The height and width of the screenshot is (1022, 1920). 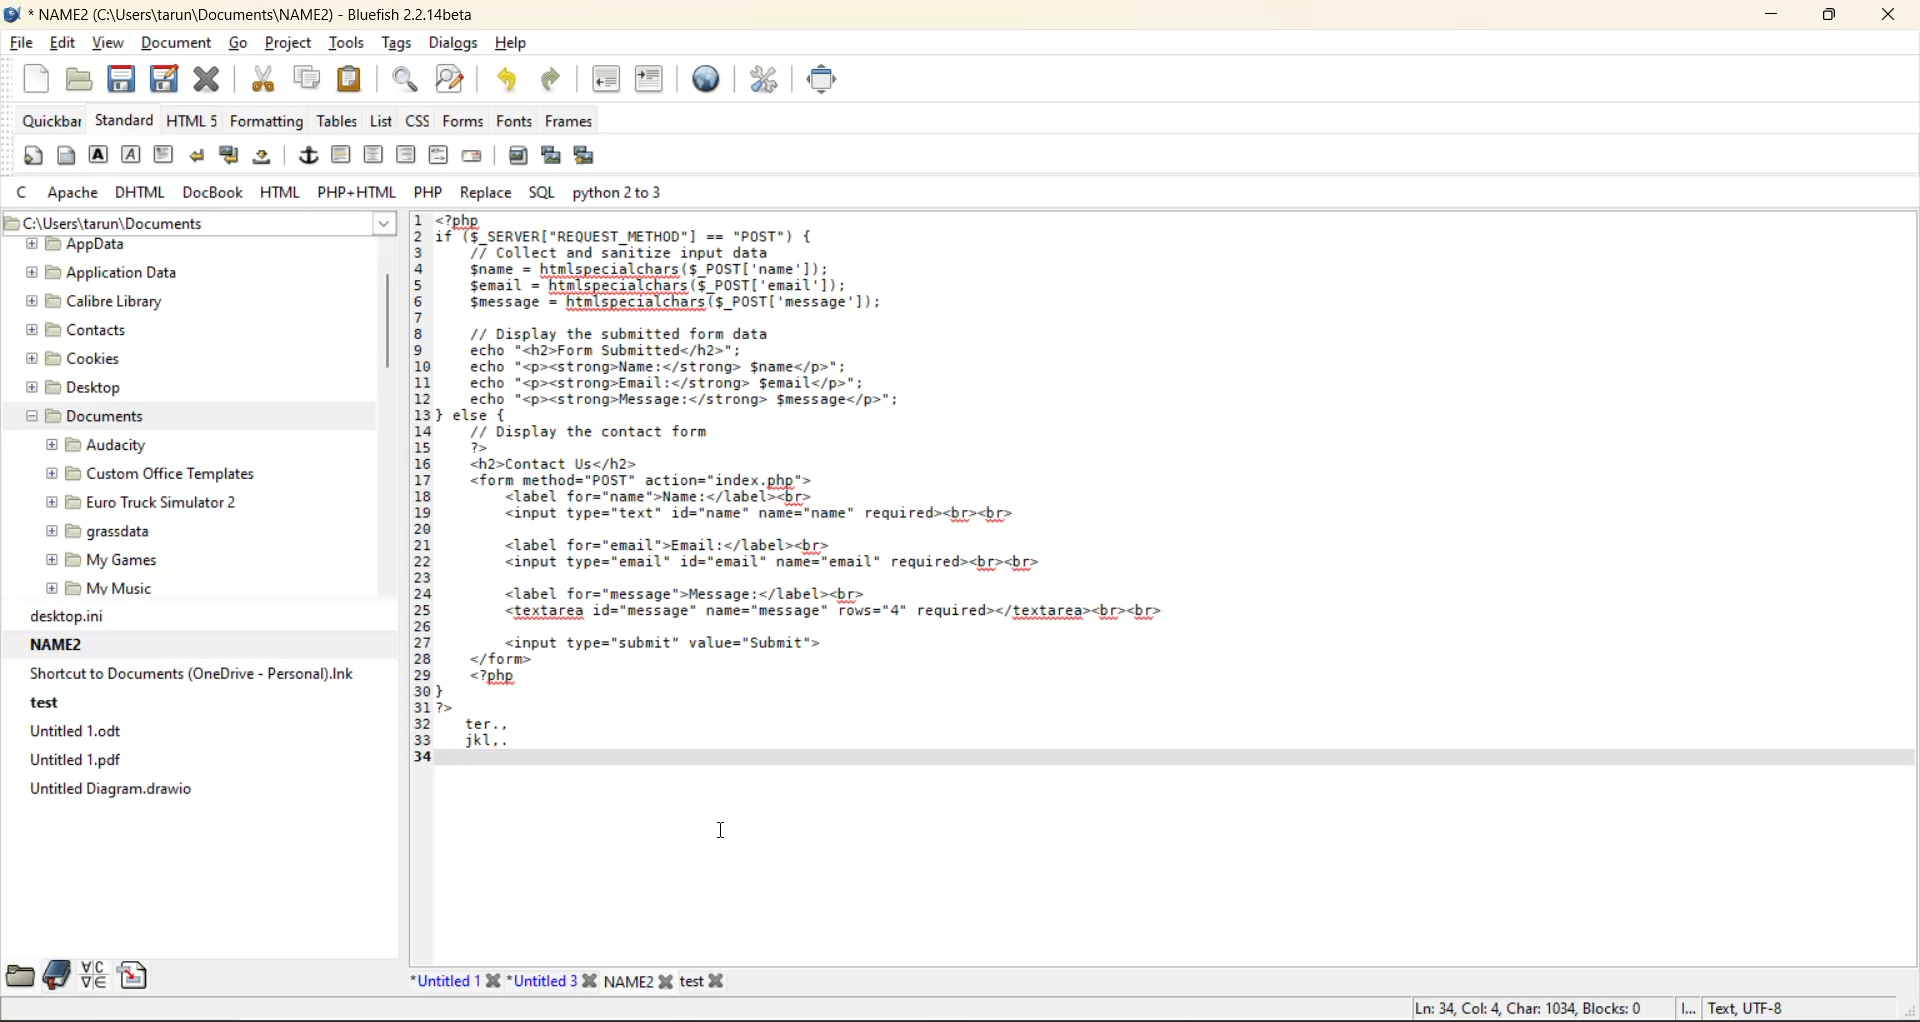 What do you see at coordinates (82, 245) in the screenshot?
I see `AppData` at bounding box center [82, 245].